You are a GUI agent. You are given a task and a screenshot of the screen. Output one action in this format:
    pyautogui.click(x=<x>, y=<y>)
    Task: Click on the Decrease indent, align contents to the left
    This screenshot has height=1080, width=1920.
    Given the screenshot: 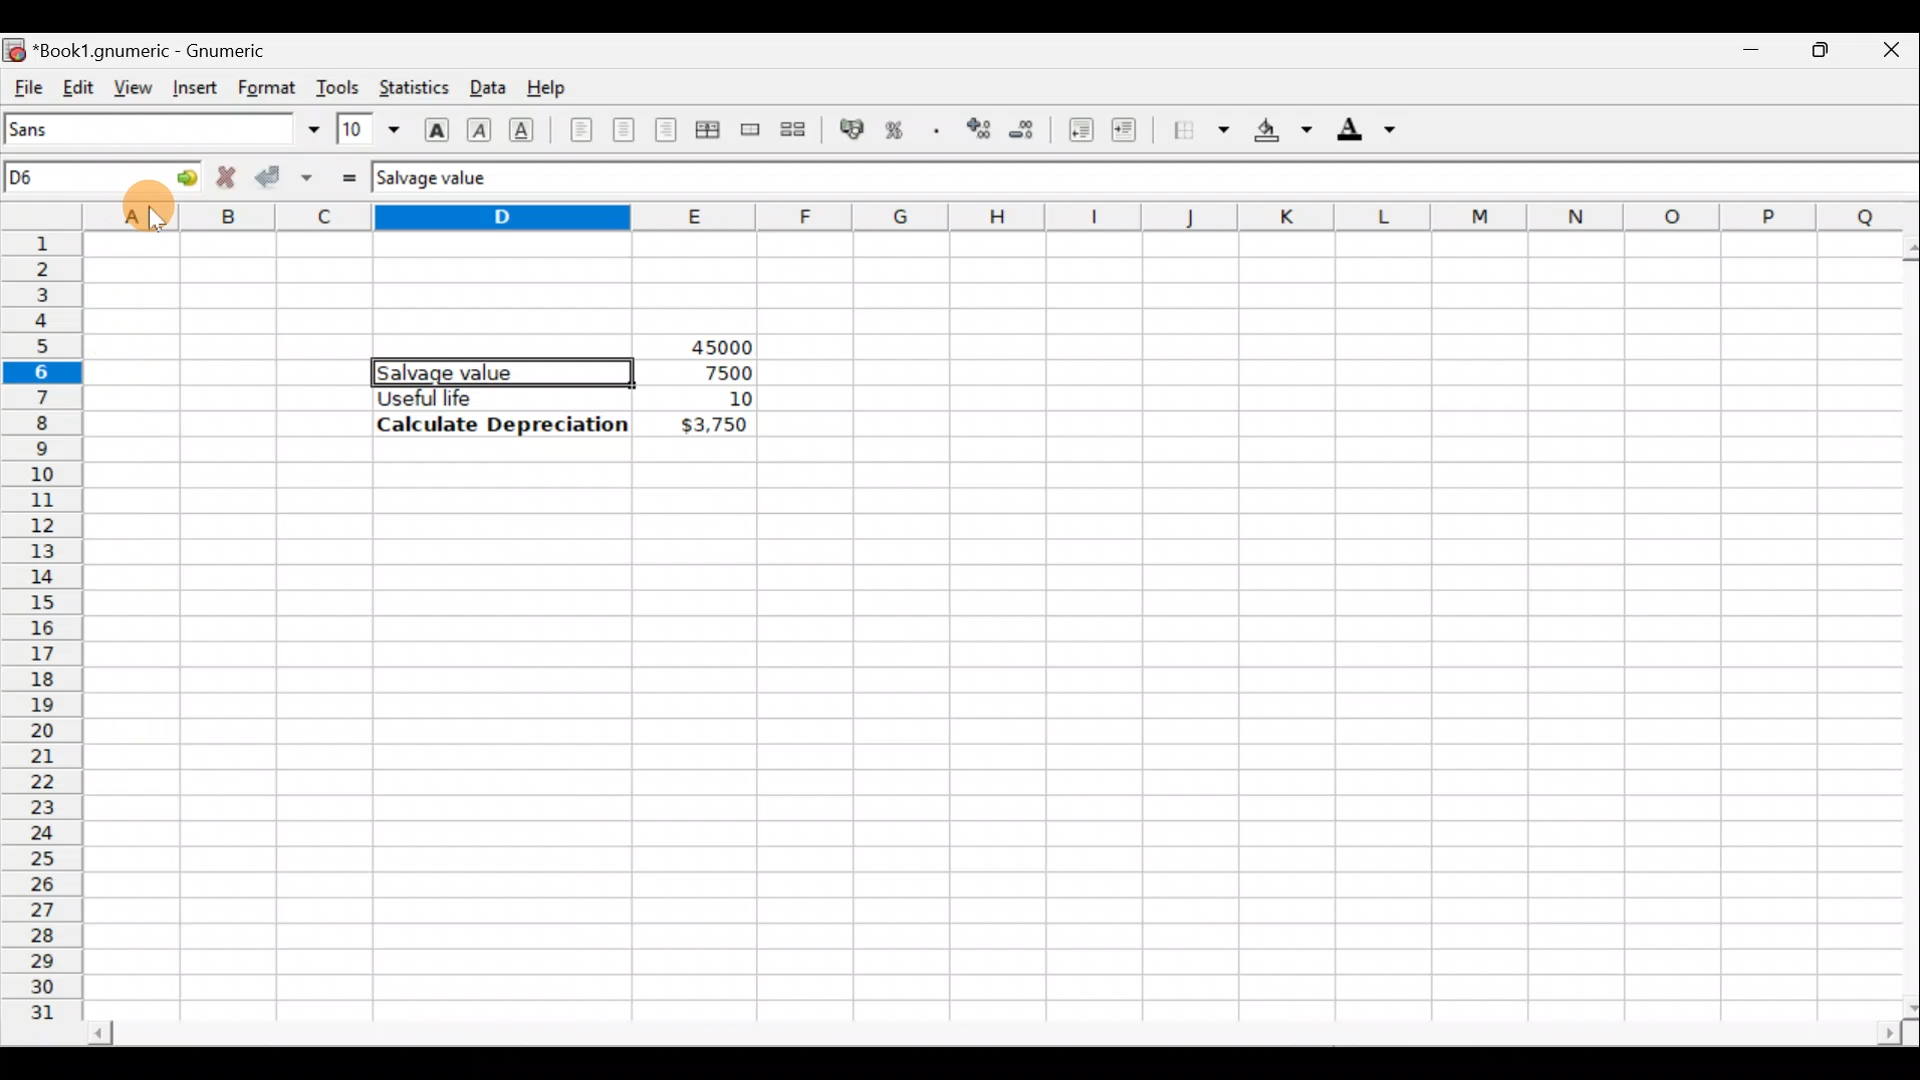 What is the action you would take?
    pyautogui.click(x=1075, y=130)
    